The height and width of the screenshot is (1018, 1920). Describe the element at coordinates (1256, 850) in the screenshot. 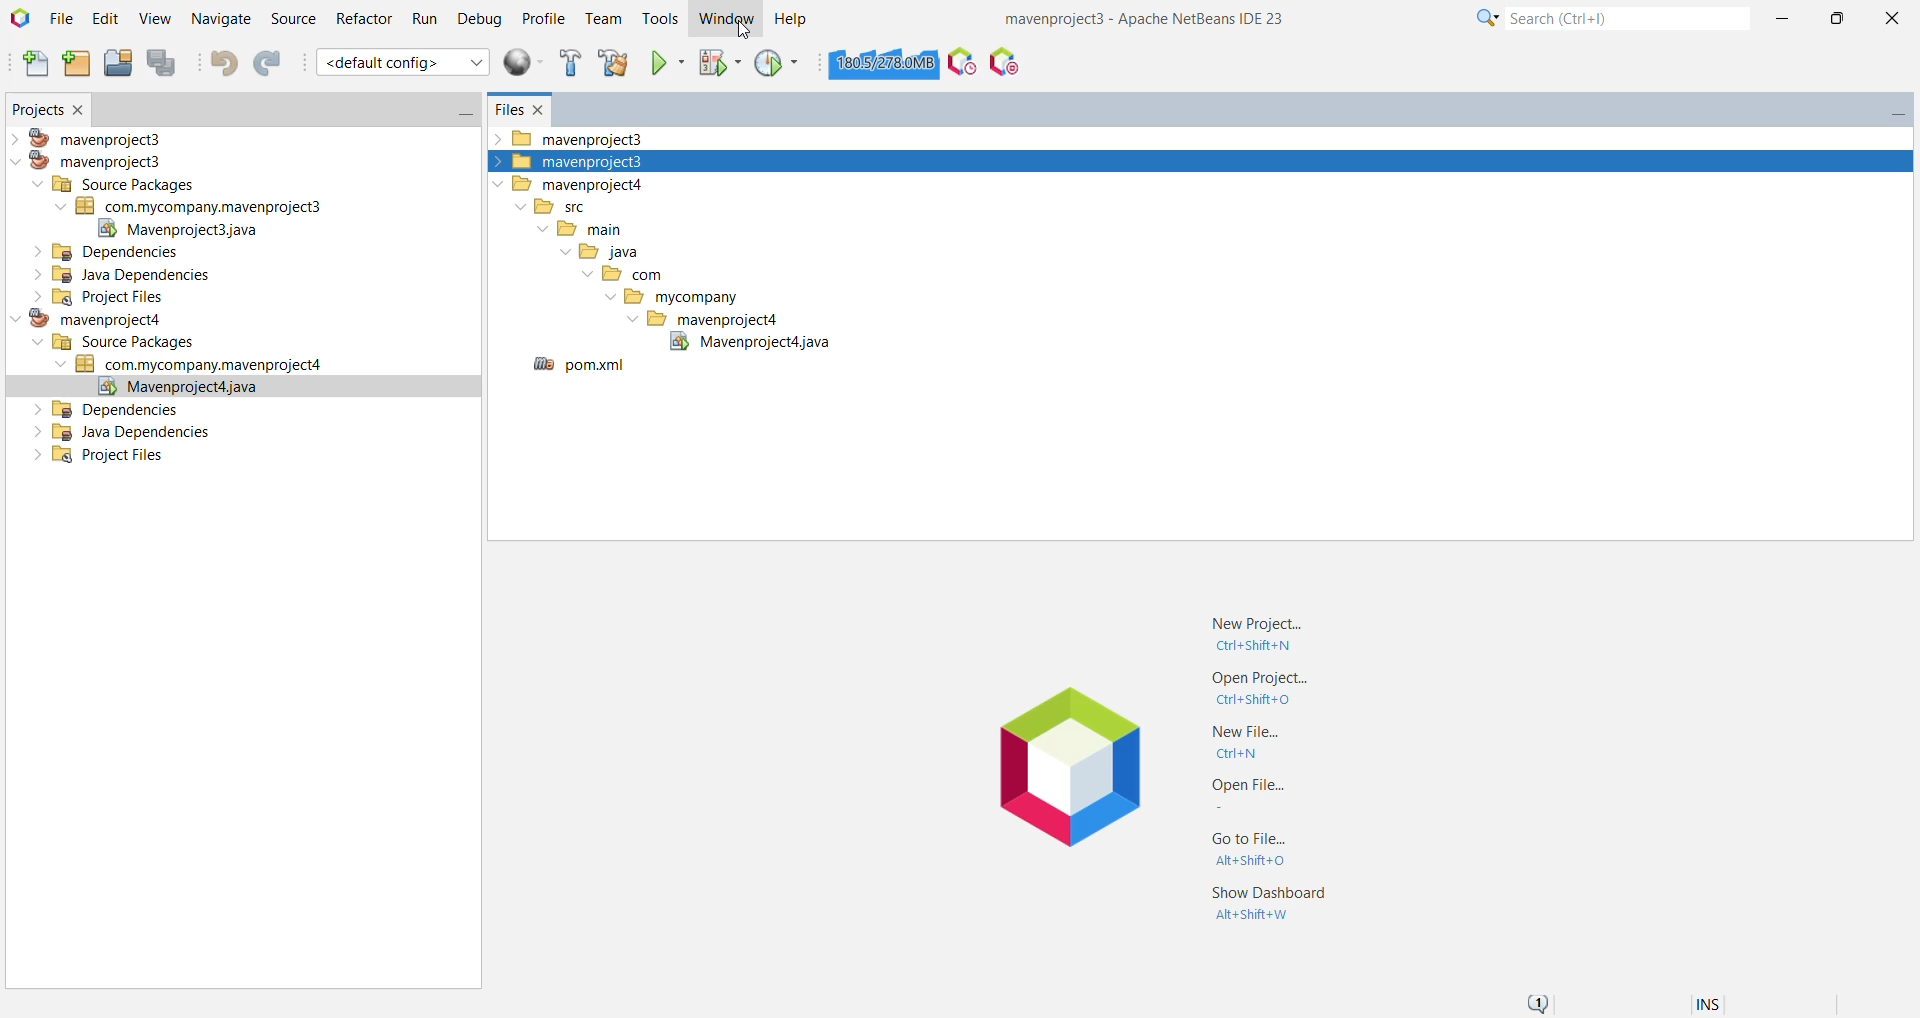

I see `Go to File` at that location.